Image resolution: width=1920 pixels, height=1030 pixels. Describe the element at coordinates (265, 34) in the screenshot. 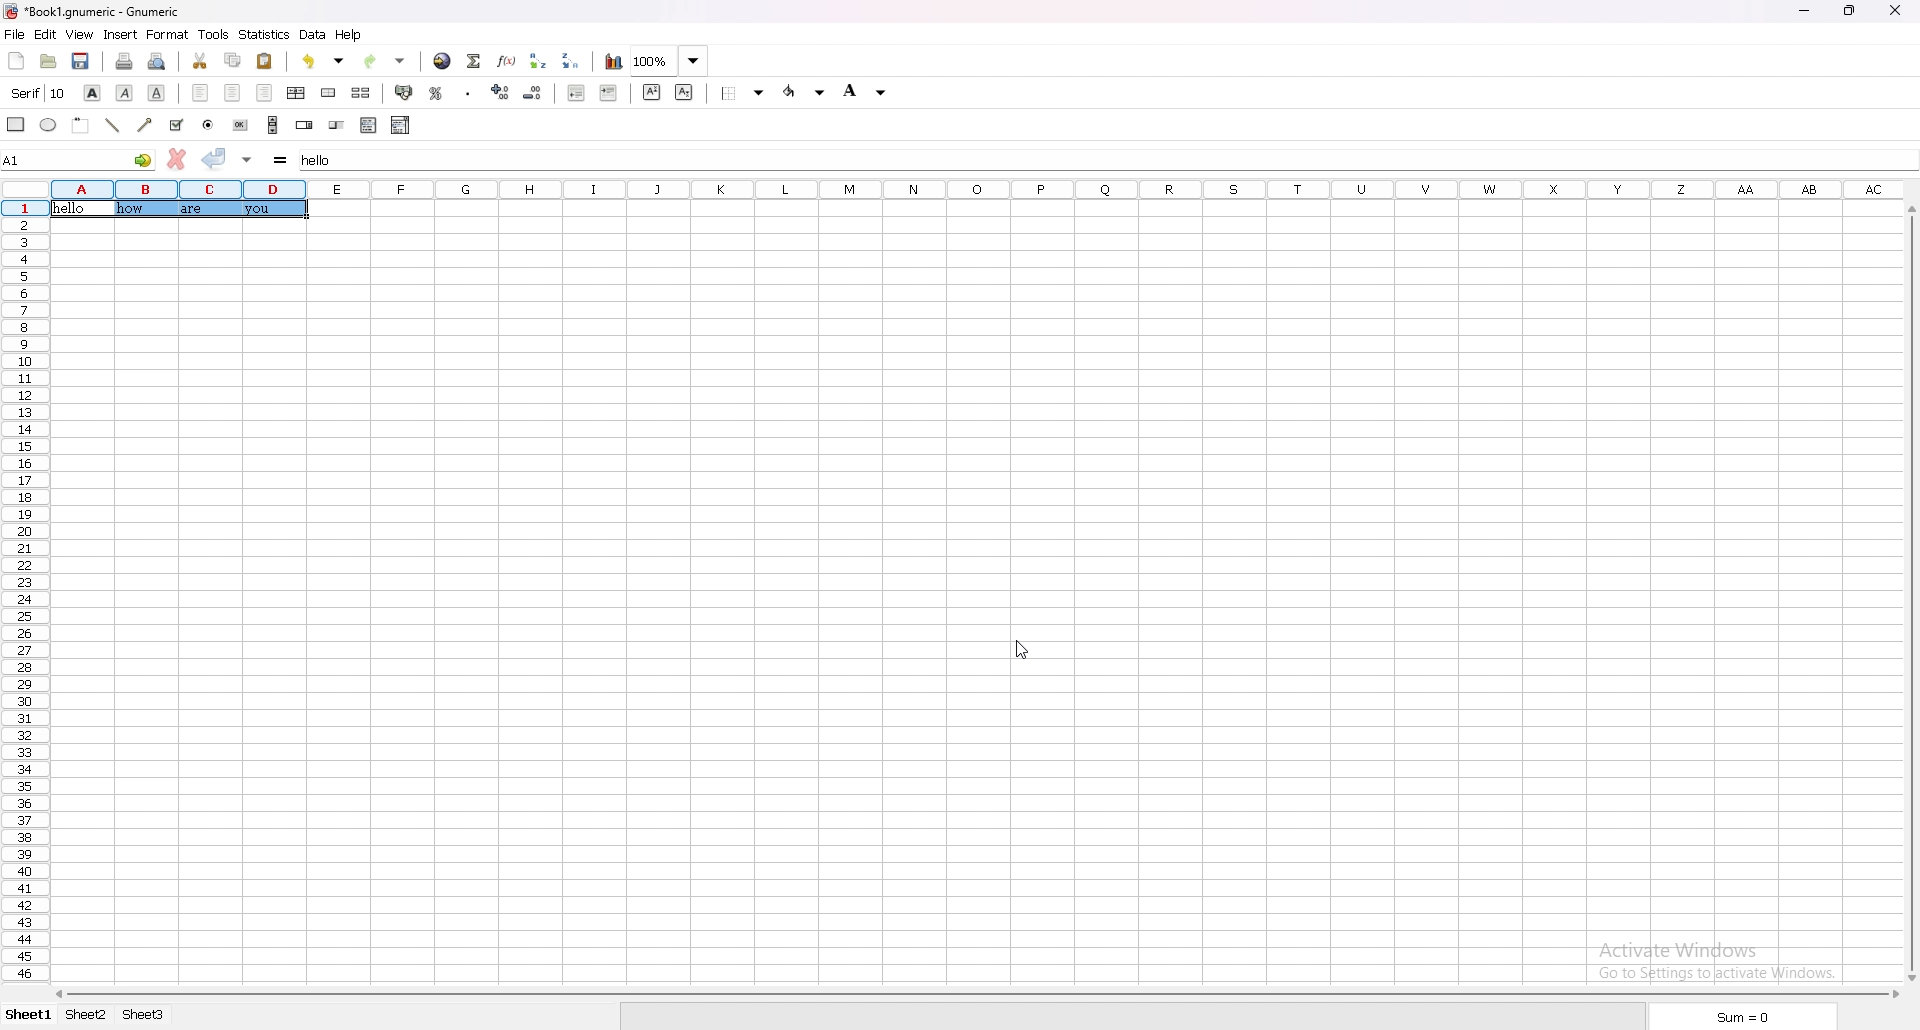

I see `statistics` at that location.